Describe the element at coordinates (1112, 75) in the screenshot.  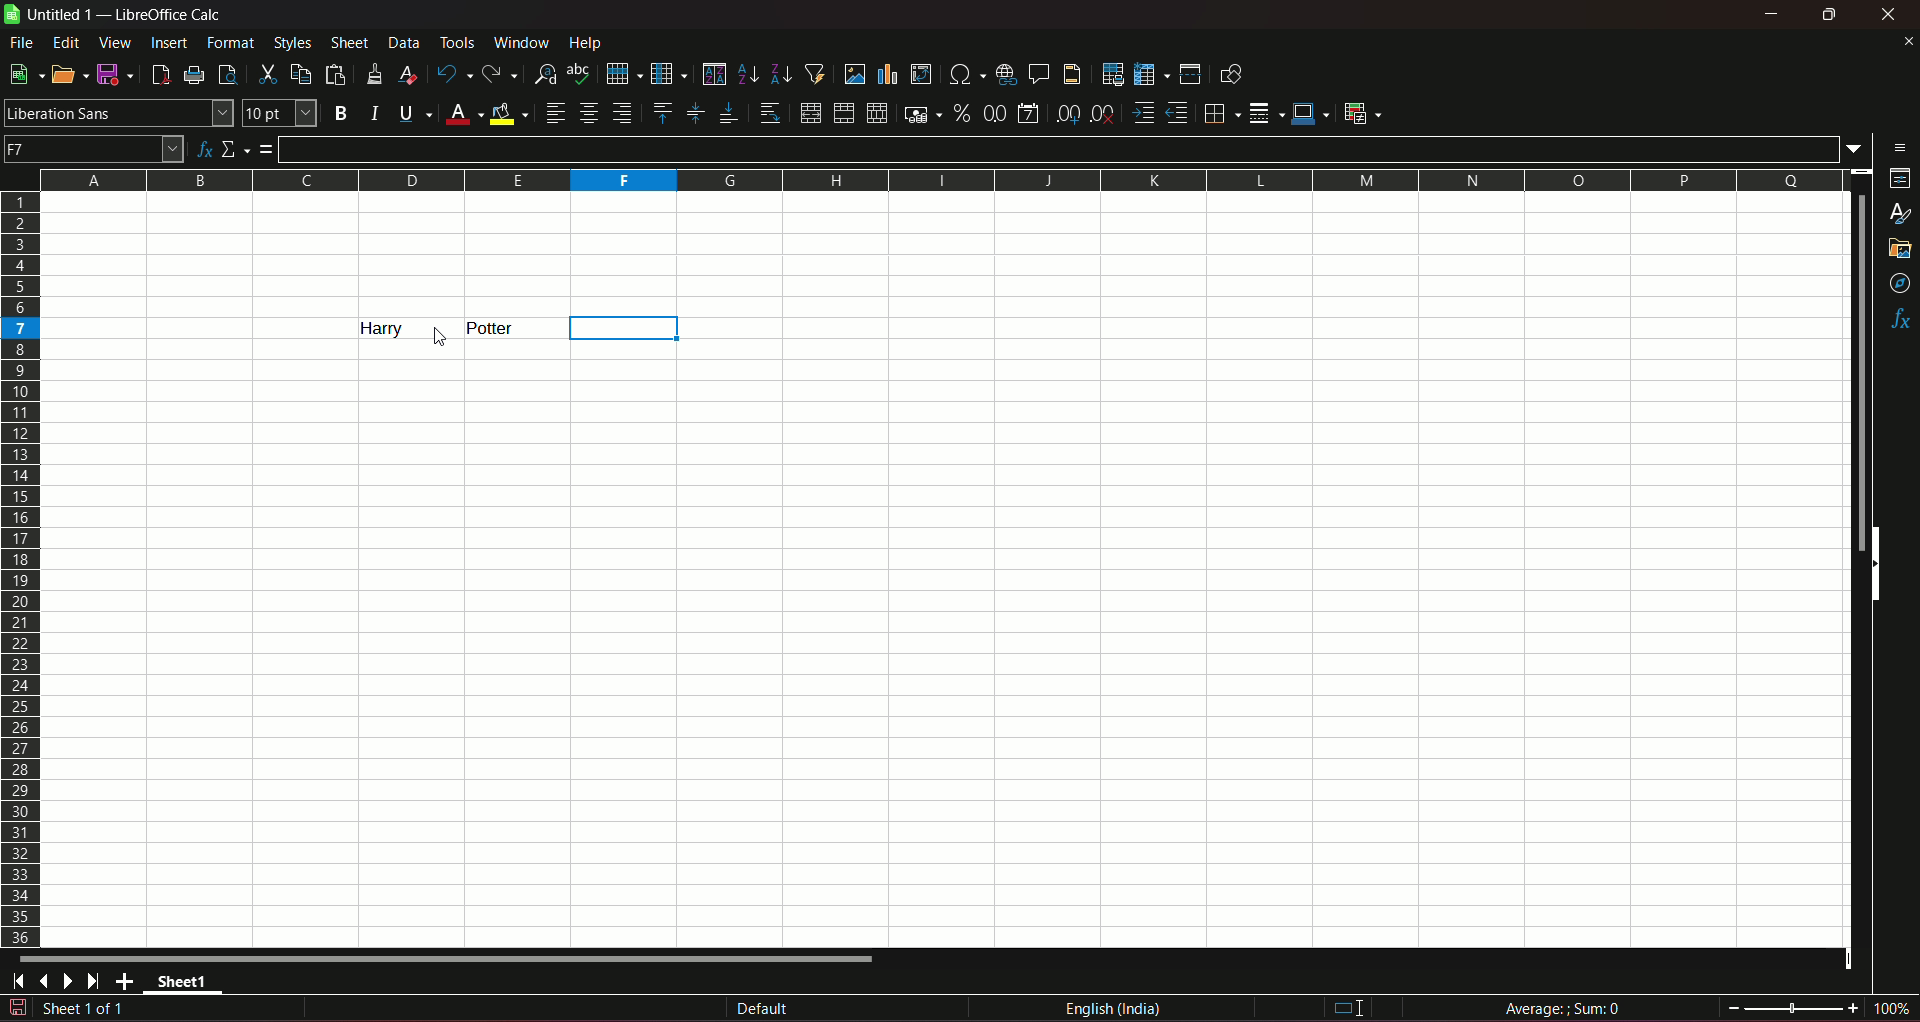
I see `define print area` at that location.